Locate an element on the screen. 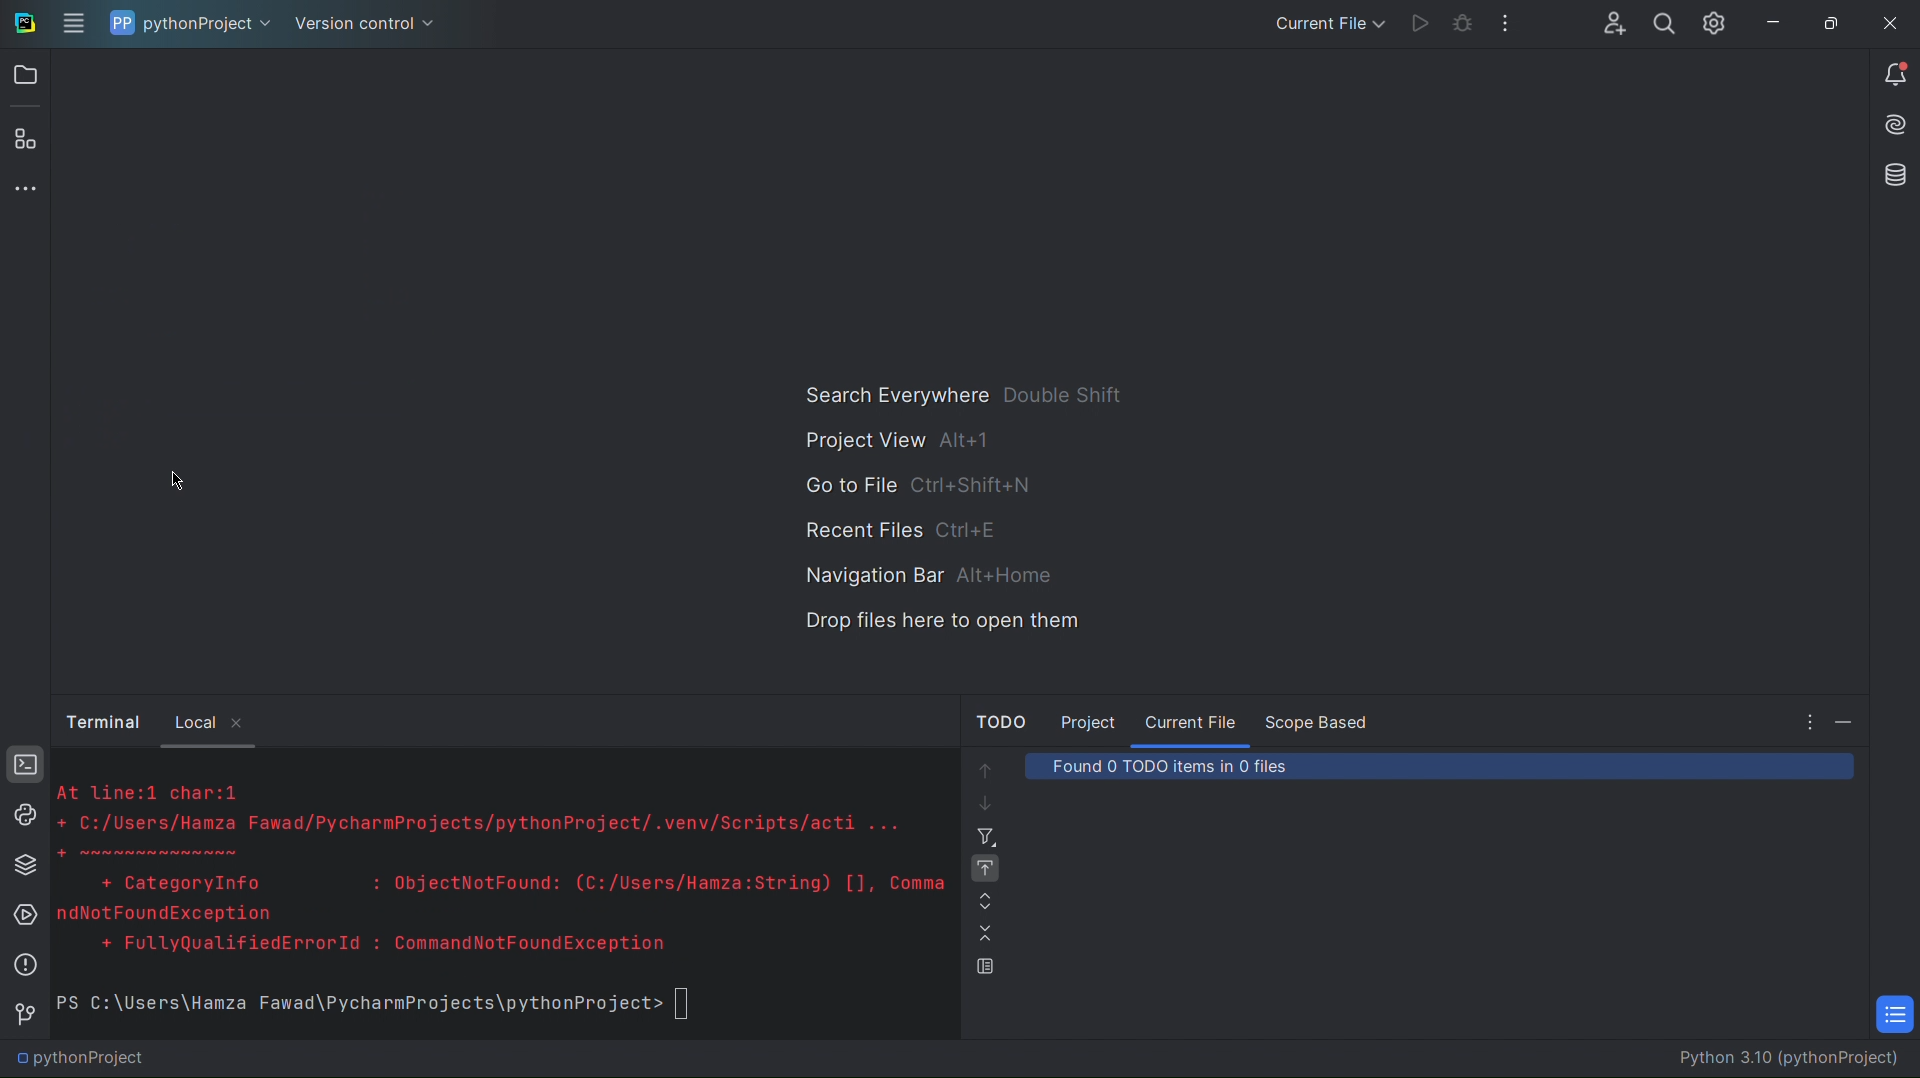 Image resolution: width=1920 pixels, height=1078 pixels. Project is located at coordinates (1082, 716).